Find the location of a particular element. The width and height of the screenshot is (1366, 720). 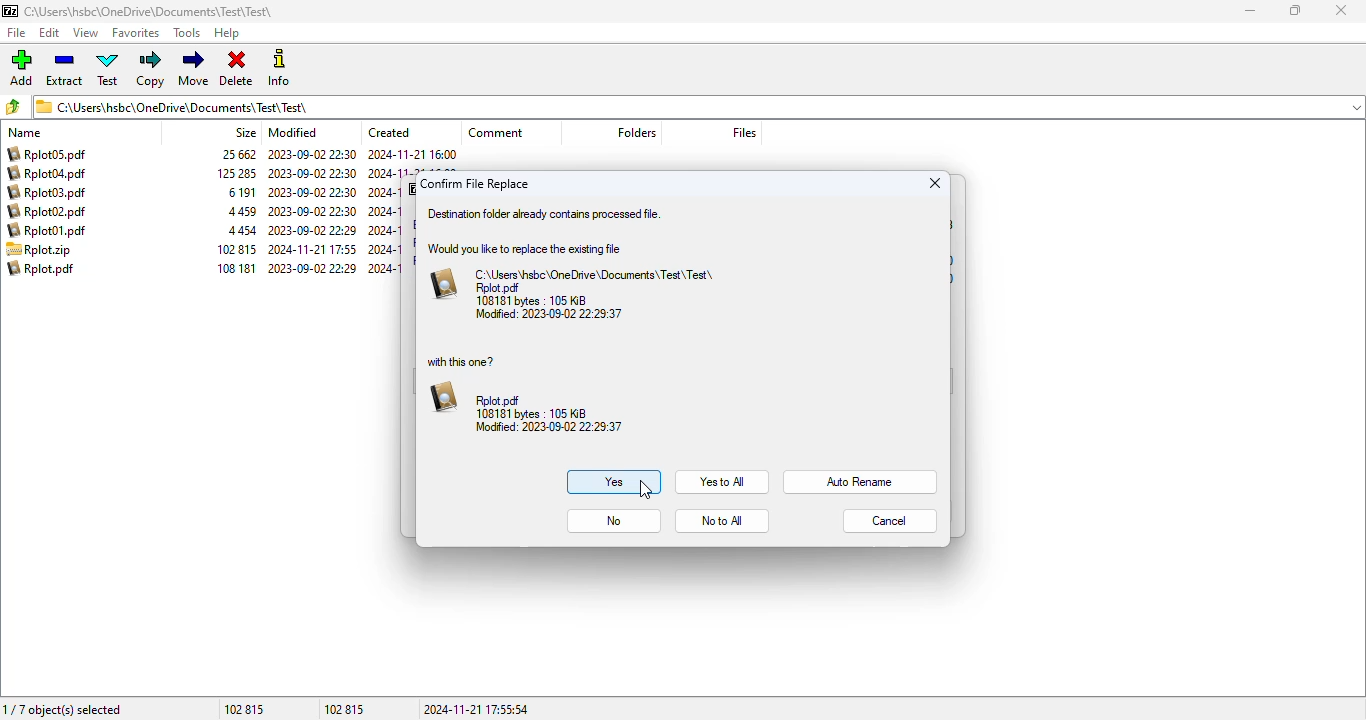

info is located at coordinates (277, 67).